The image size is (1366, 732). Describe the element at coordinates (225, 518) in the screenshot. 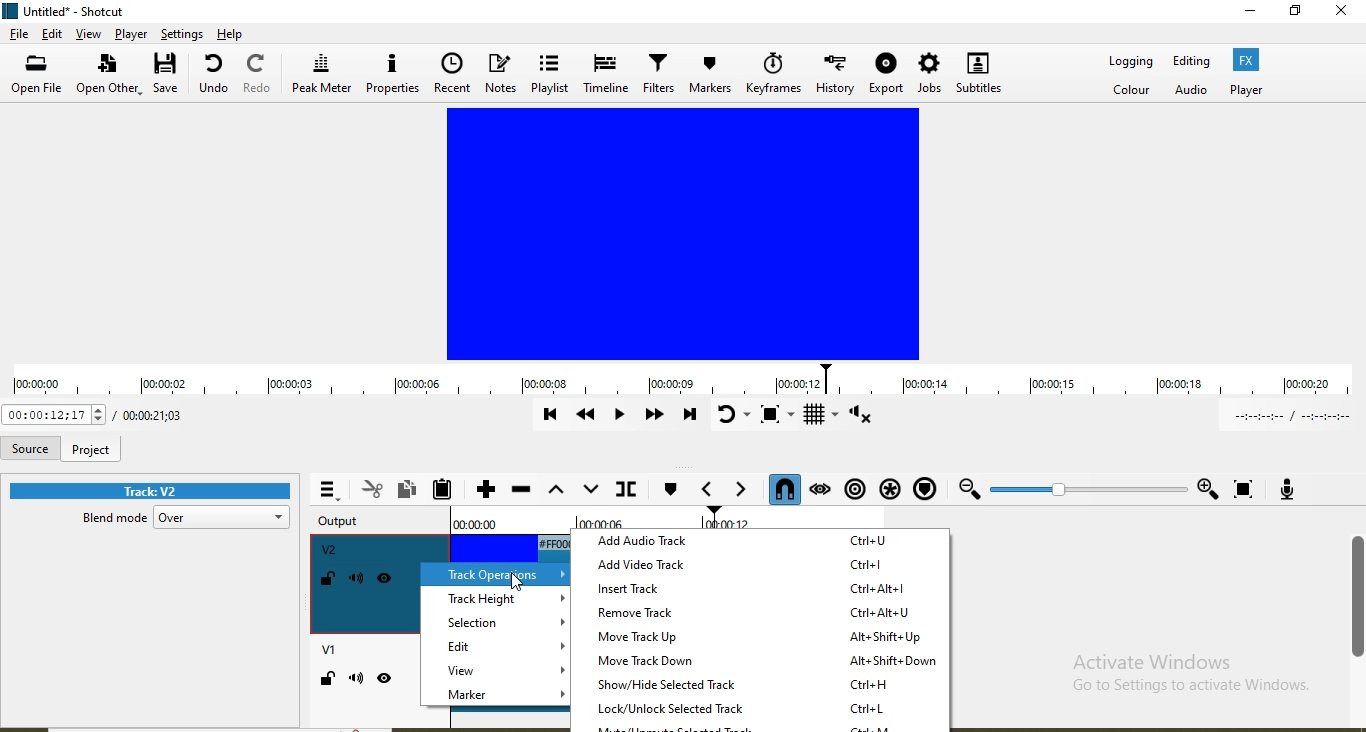

I see `over` at that location.